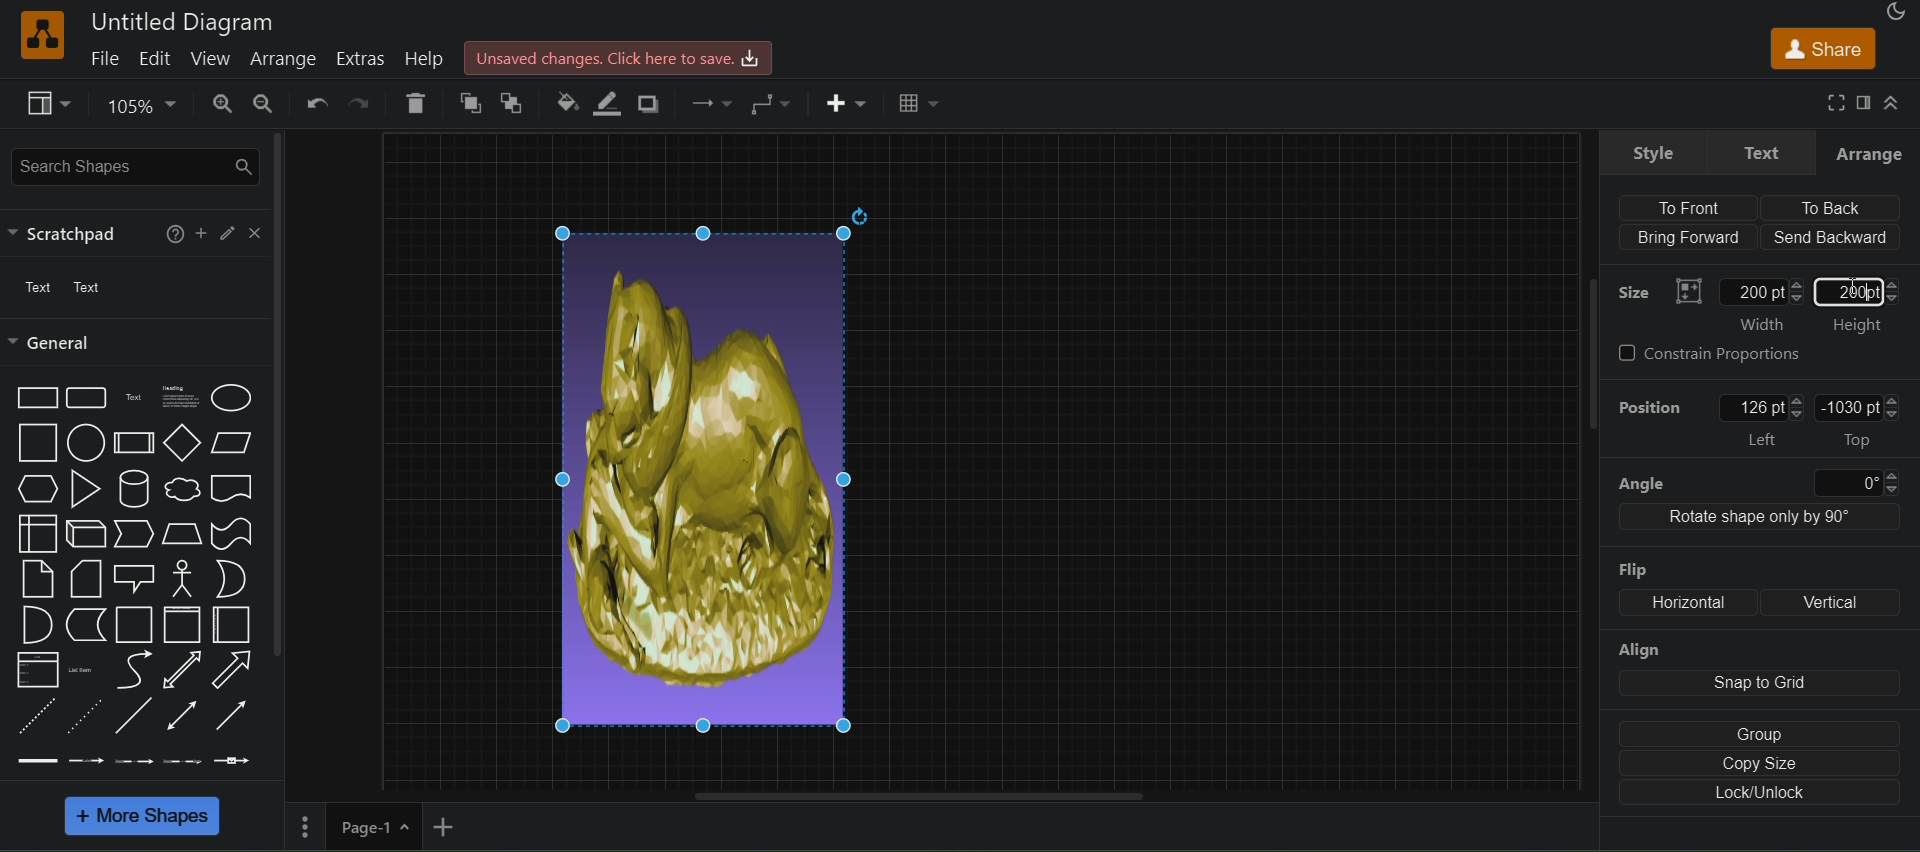 This screenshot has height=852, width=1920. What do you see at coordinates (1835, 208) in the screenshot?
I see `To back (align)` at bounding box center [1835, 208].